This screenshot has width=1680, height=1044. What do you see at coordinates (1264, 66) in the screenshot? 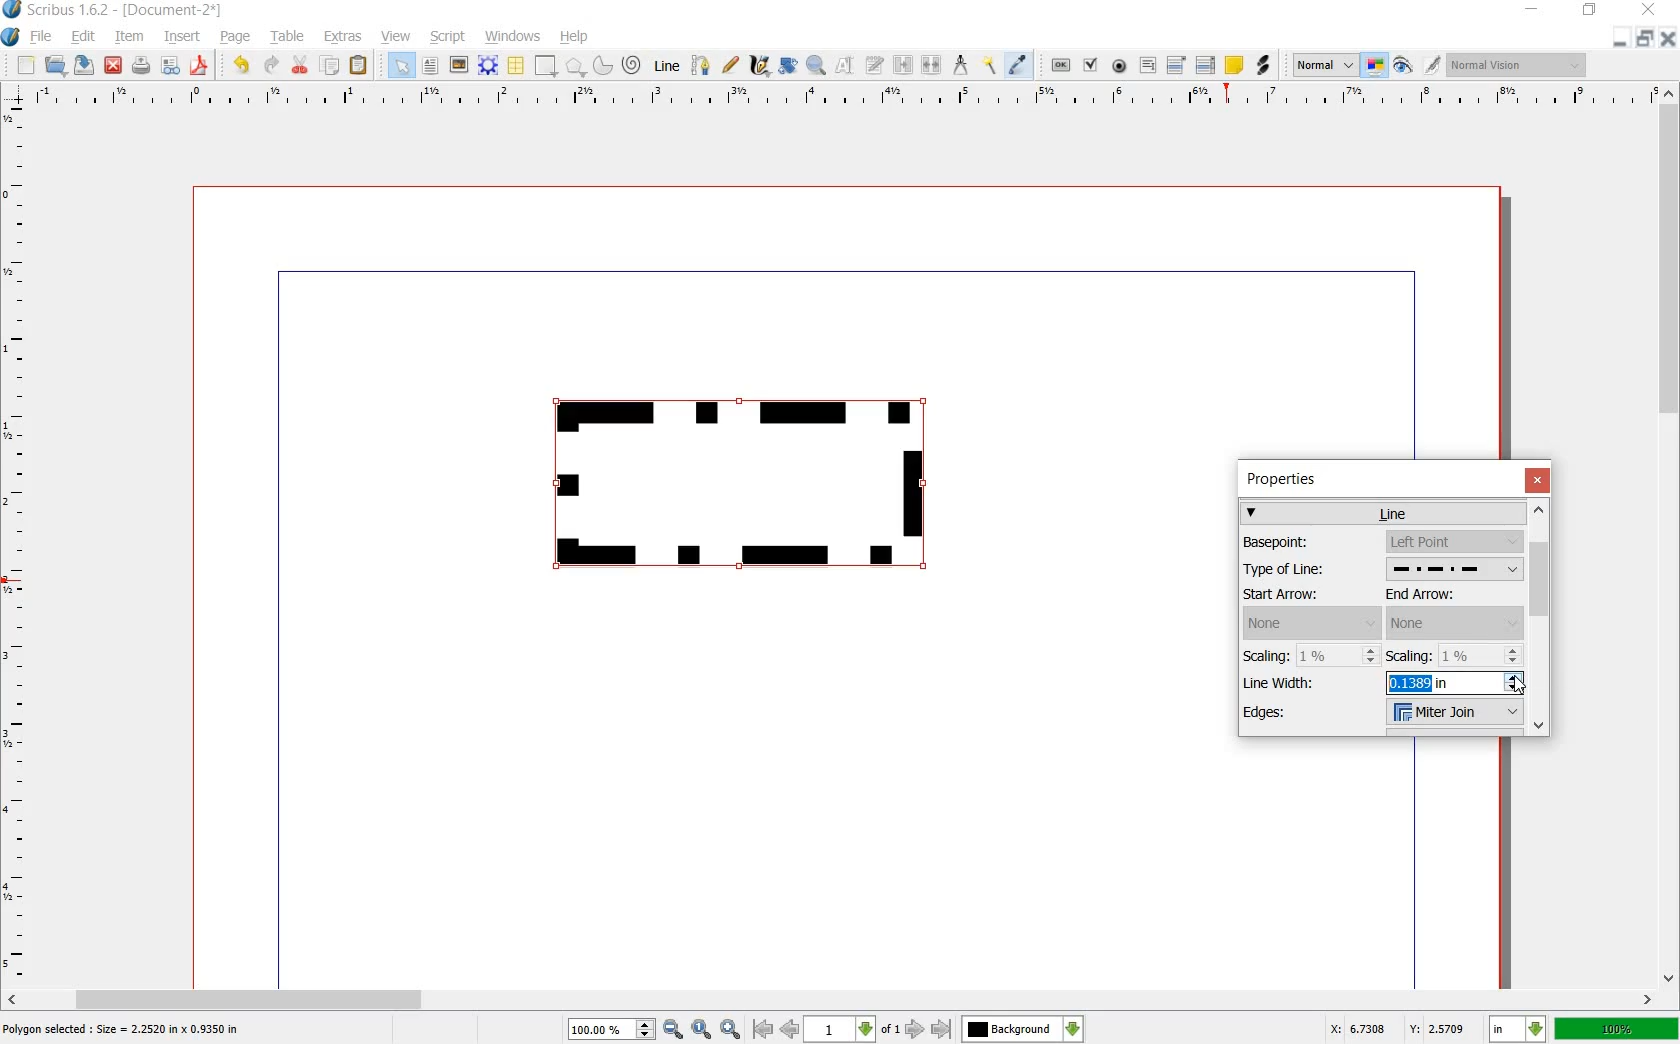
I see `LINK ANNOTATION` at bounding box center [1264, 66].